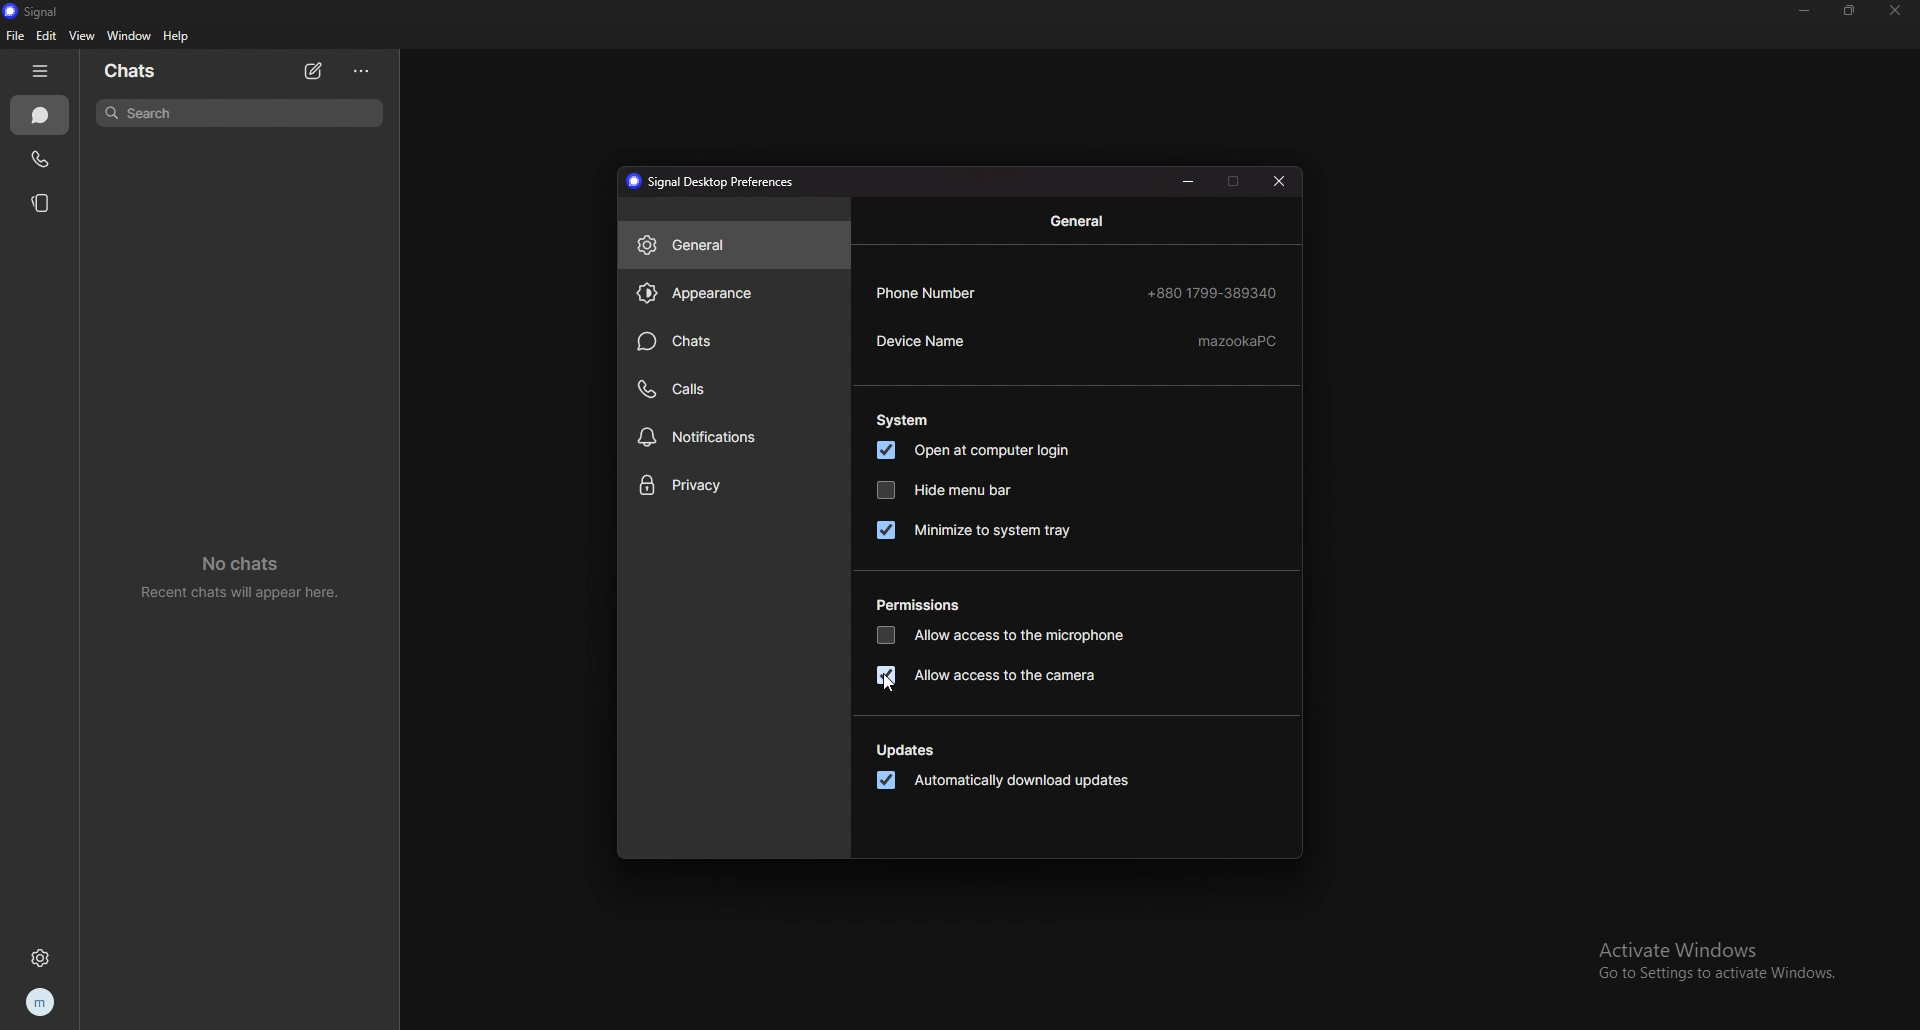  I want to click on cursor, so click(883, 682).